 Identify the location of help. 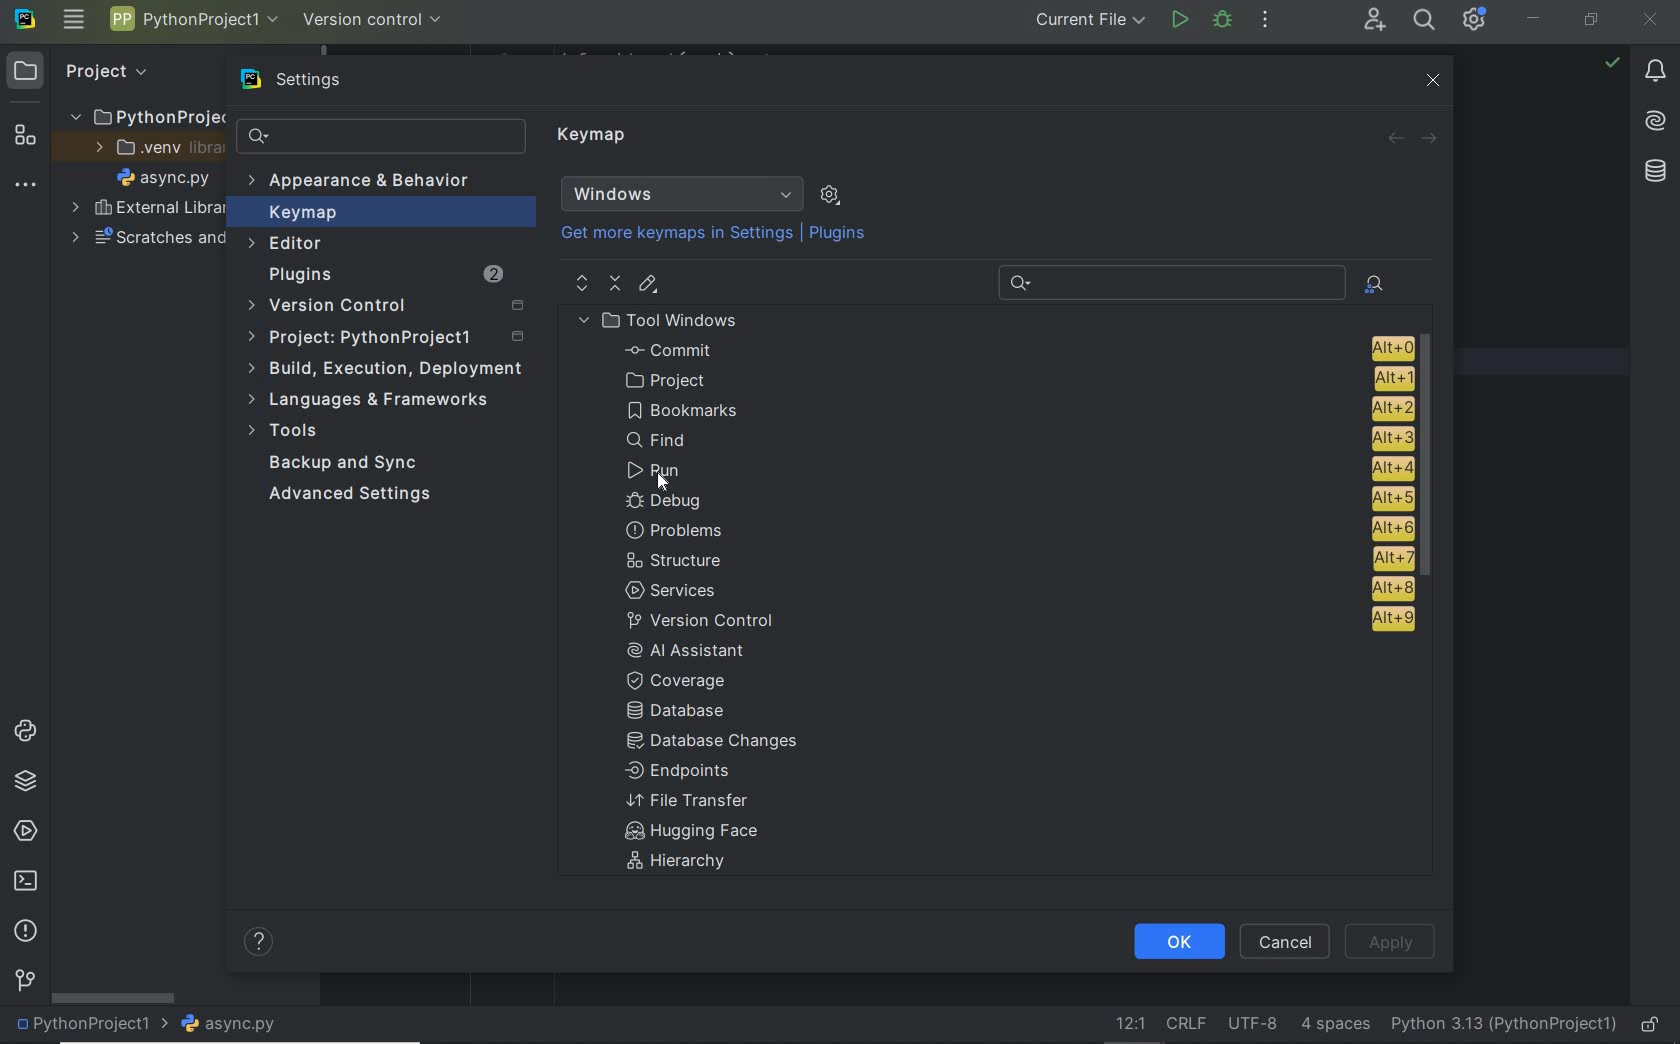
(261, 944).